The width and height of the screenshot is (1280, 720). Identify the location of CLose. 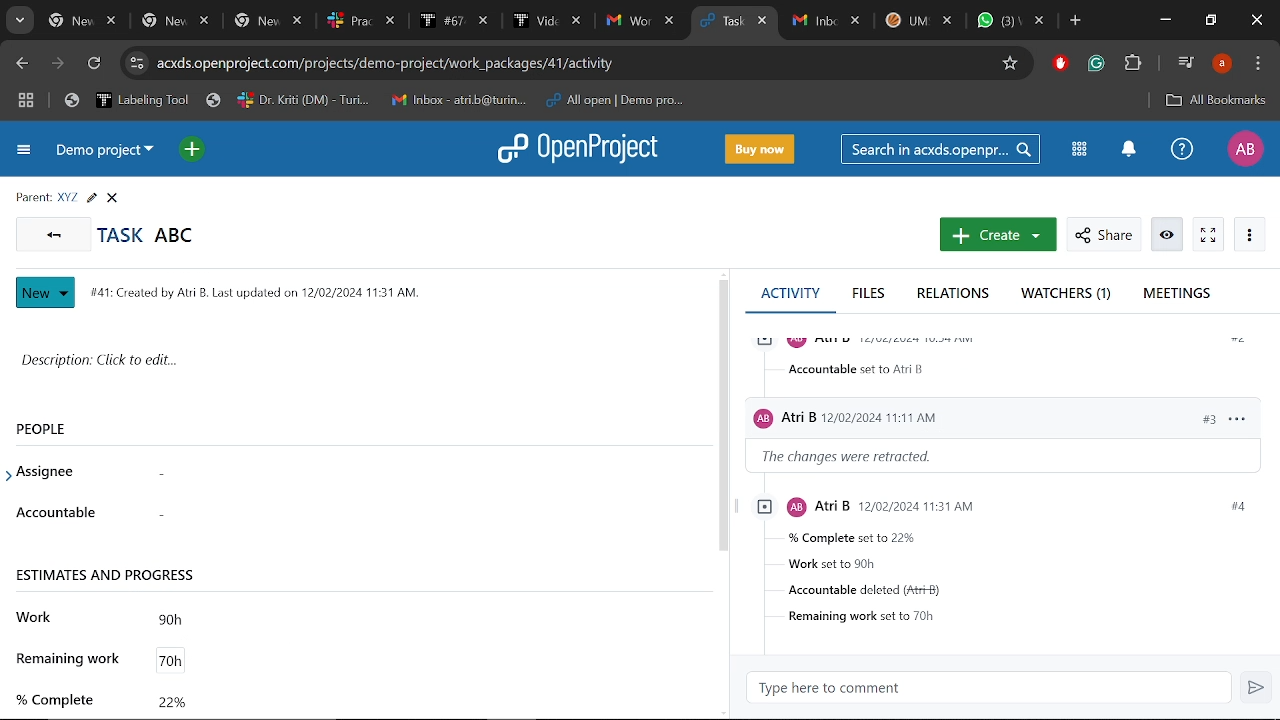
(115, 198).